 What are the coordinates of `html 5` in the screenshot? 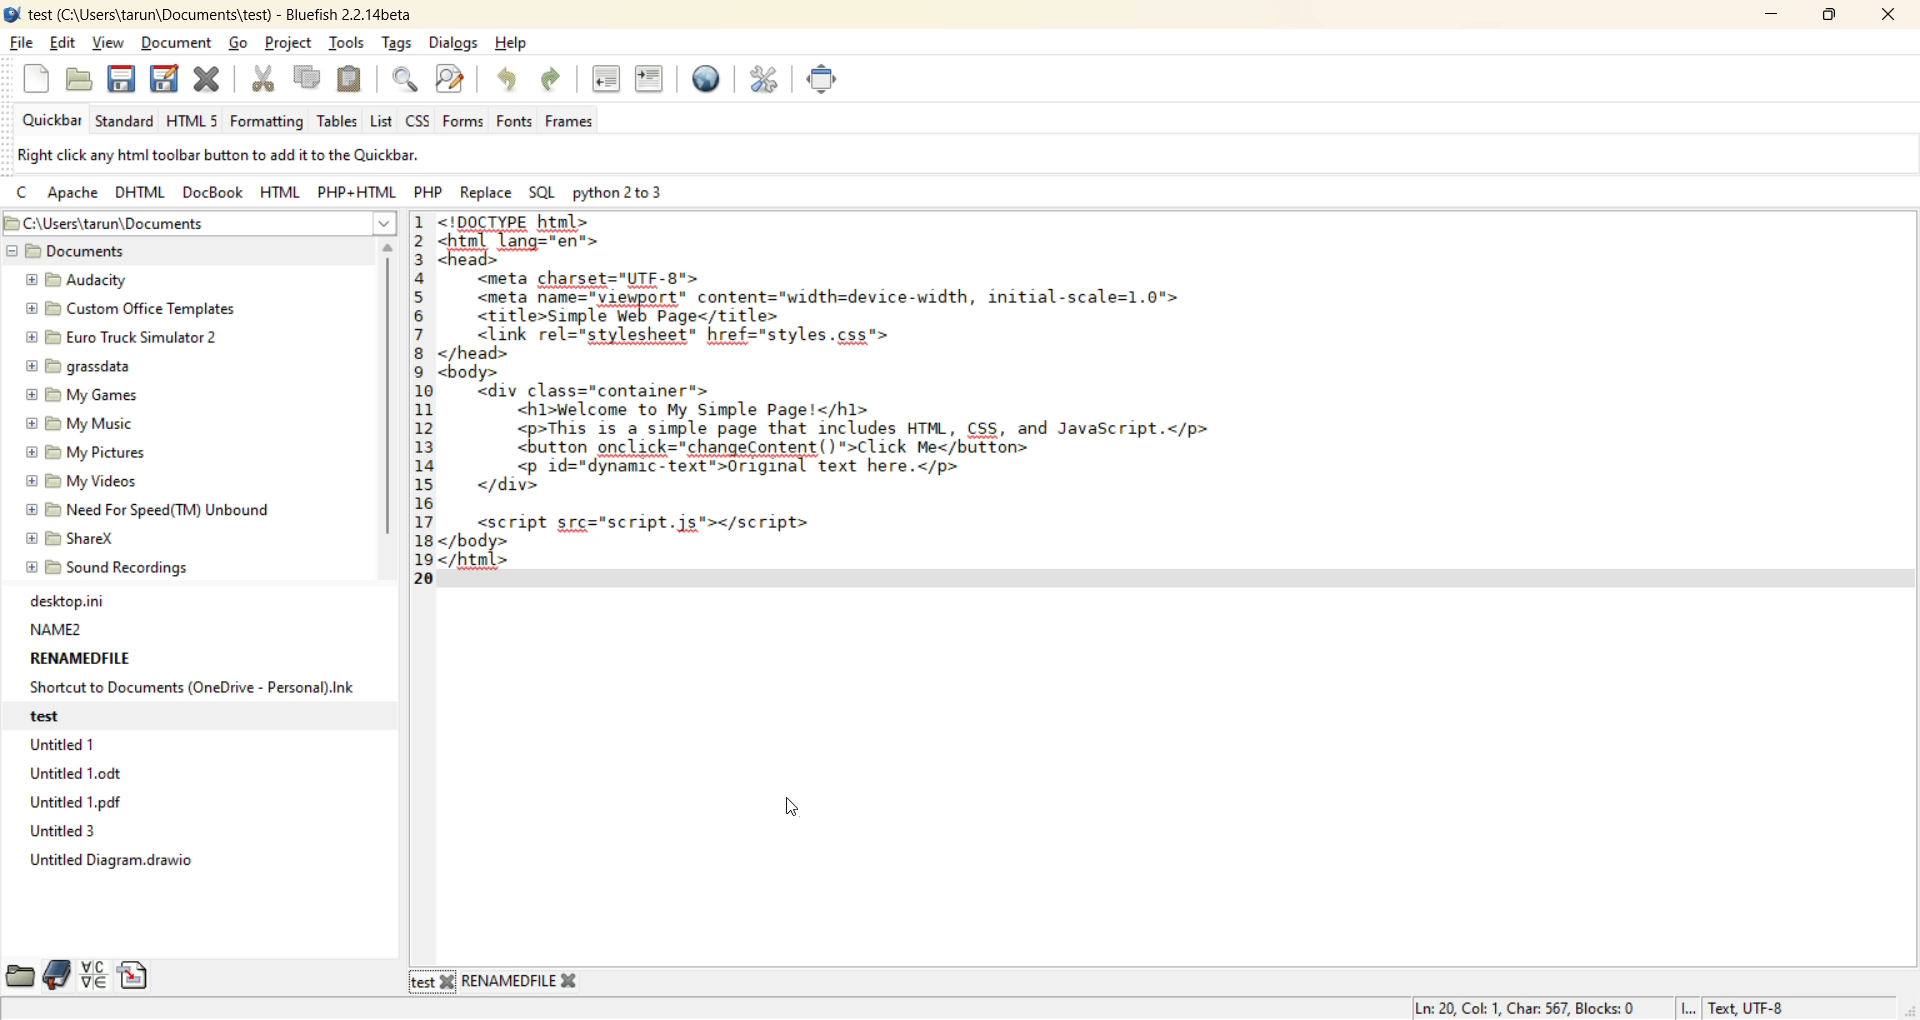 It's located at (195, 121).